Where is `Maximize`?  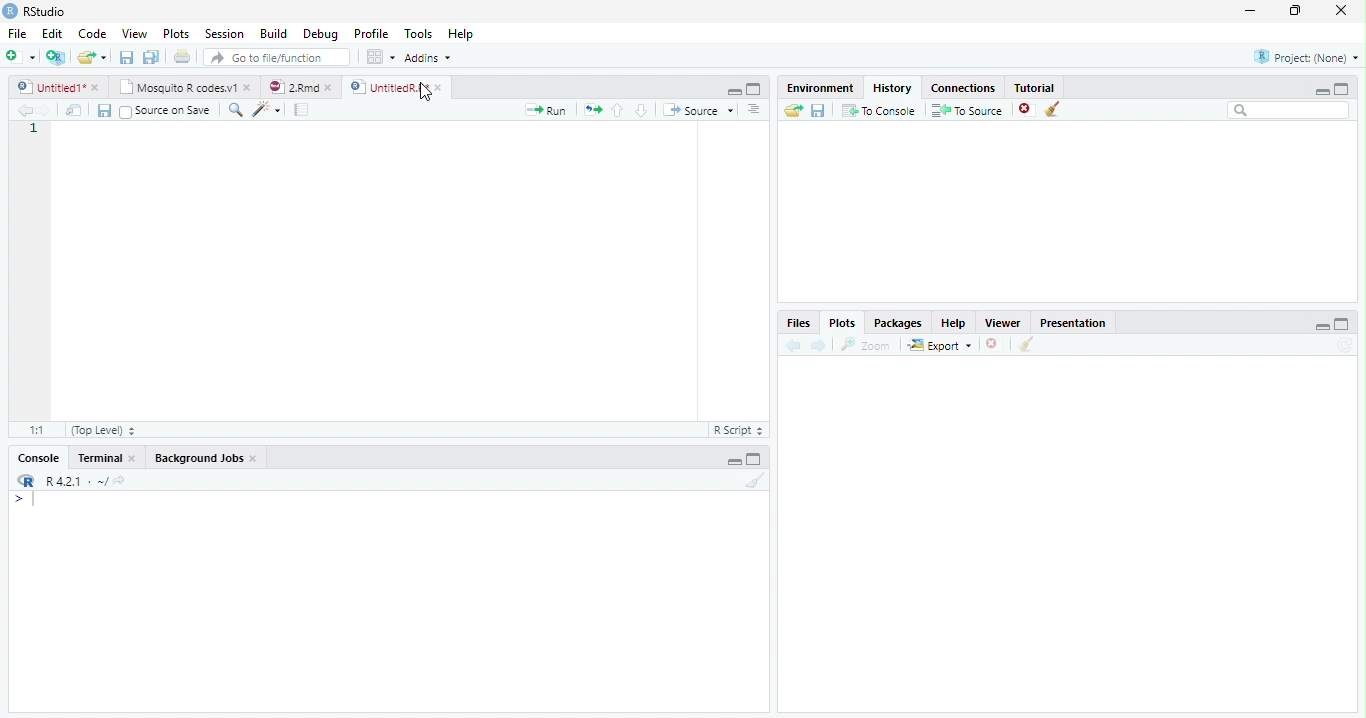 Maximize is located at coordinates (1342, 325).